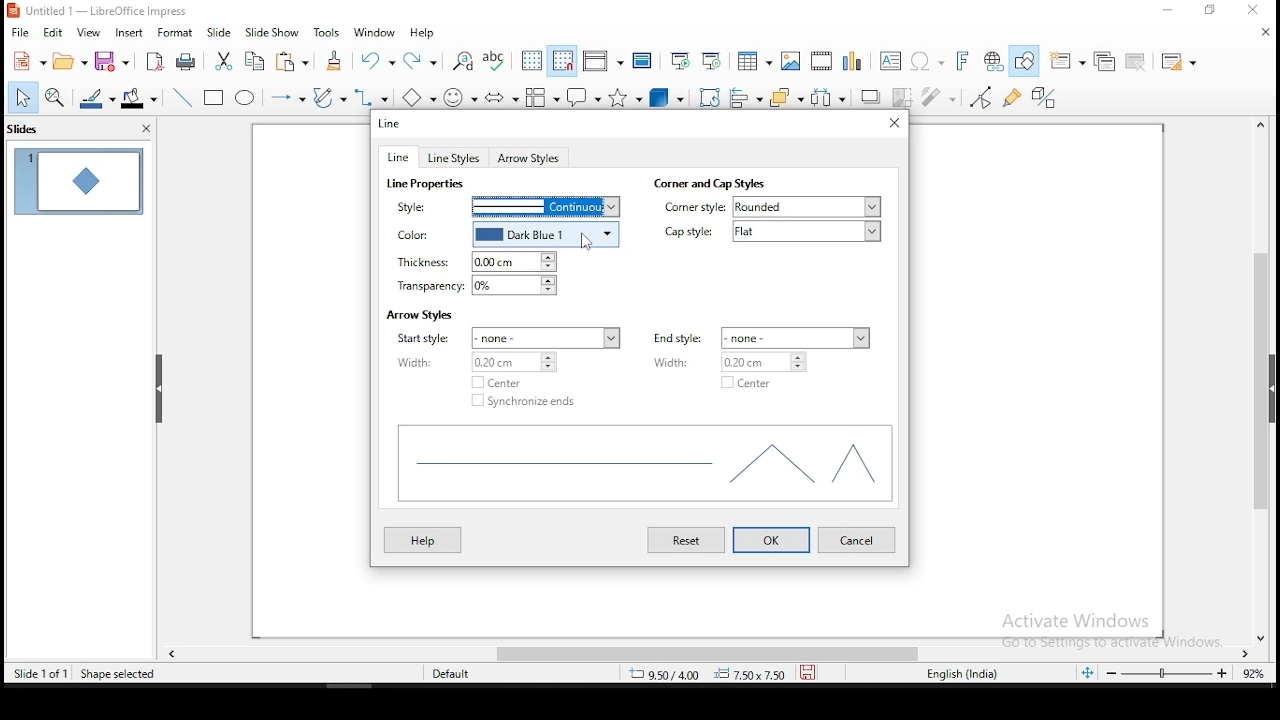 The width and height of the screenshot is (1280, 720). Describe the element at coordinates (423, 34) in the screenshot. I see `help` at that location.